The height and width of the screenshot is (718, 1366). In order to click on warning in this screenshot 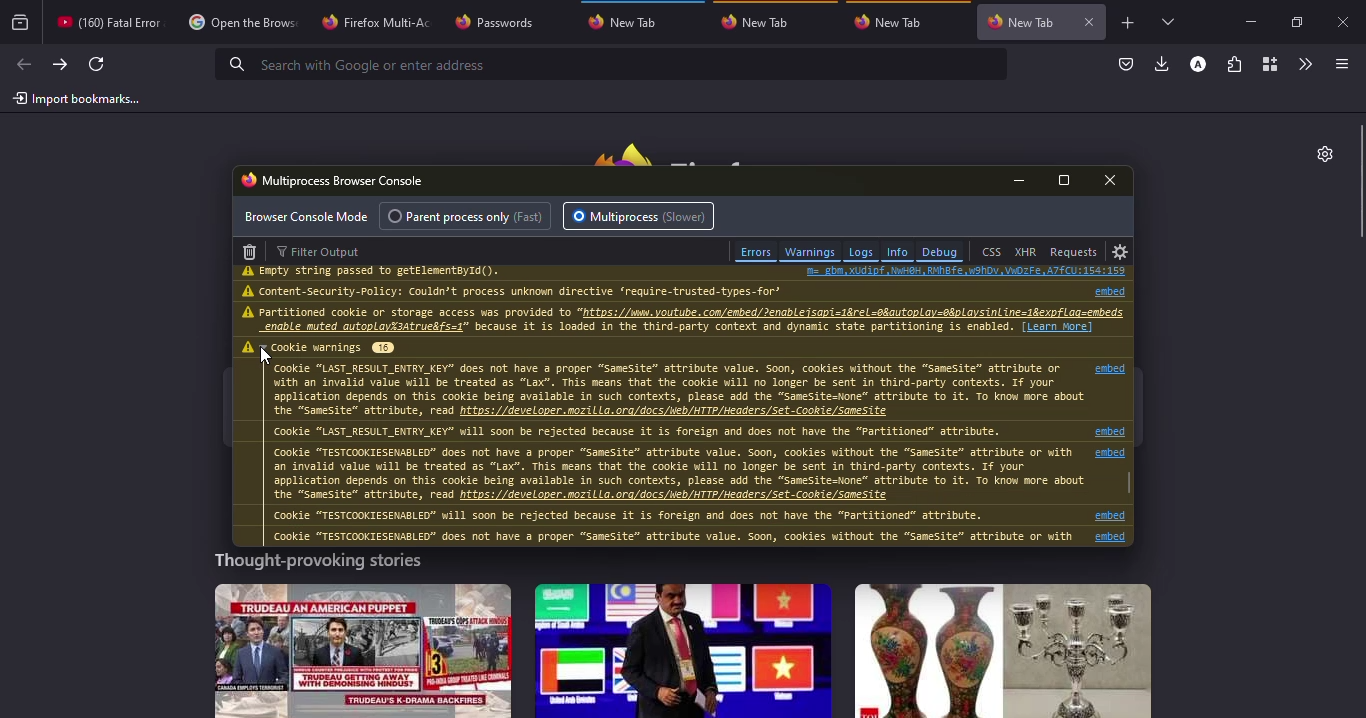, I will do `click(250, 271)`.